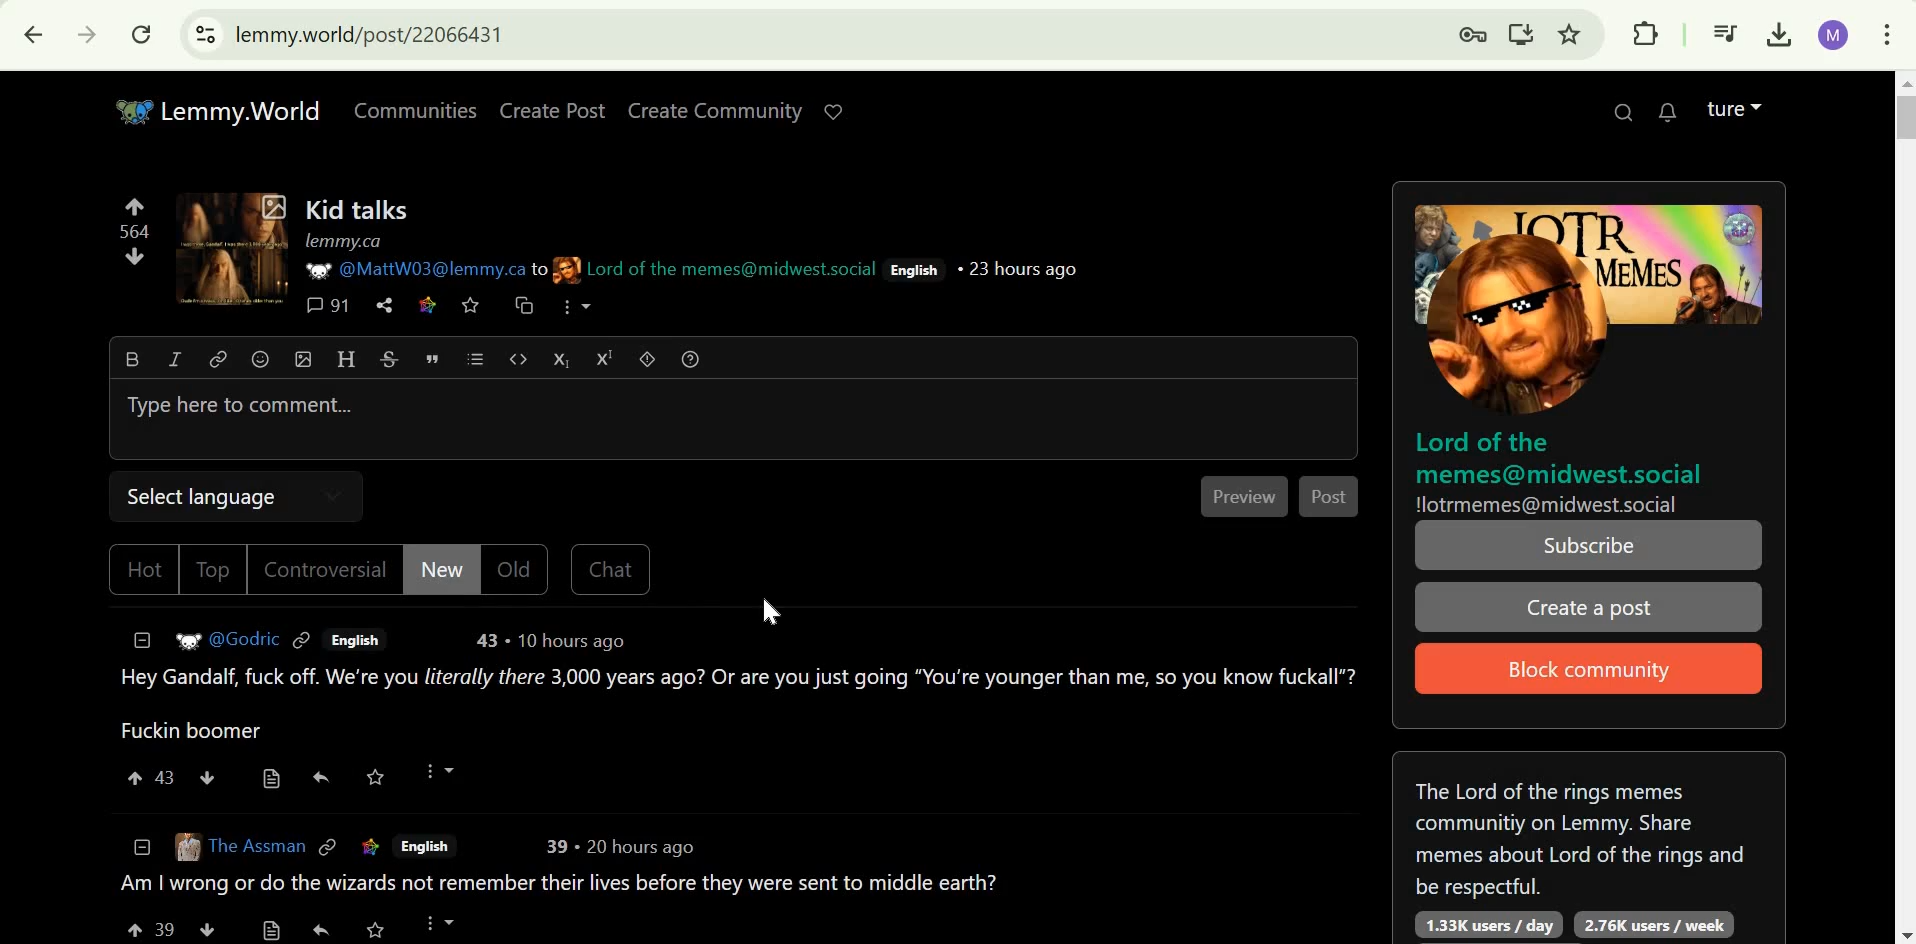 This screenshot has width=1916, height=944. I want to click on expand here, so click(237, 247).